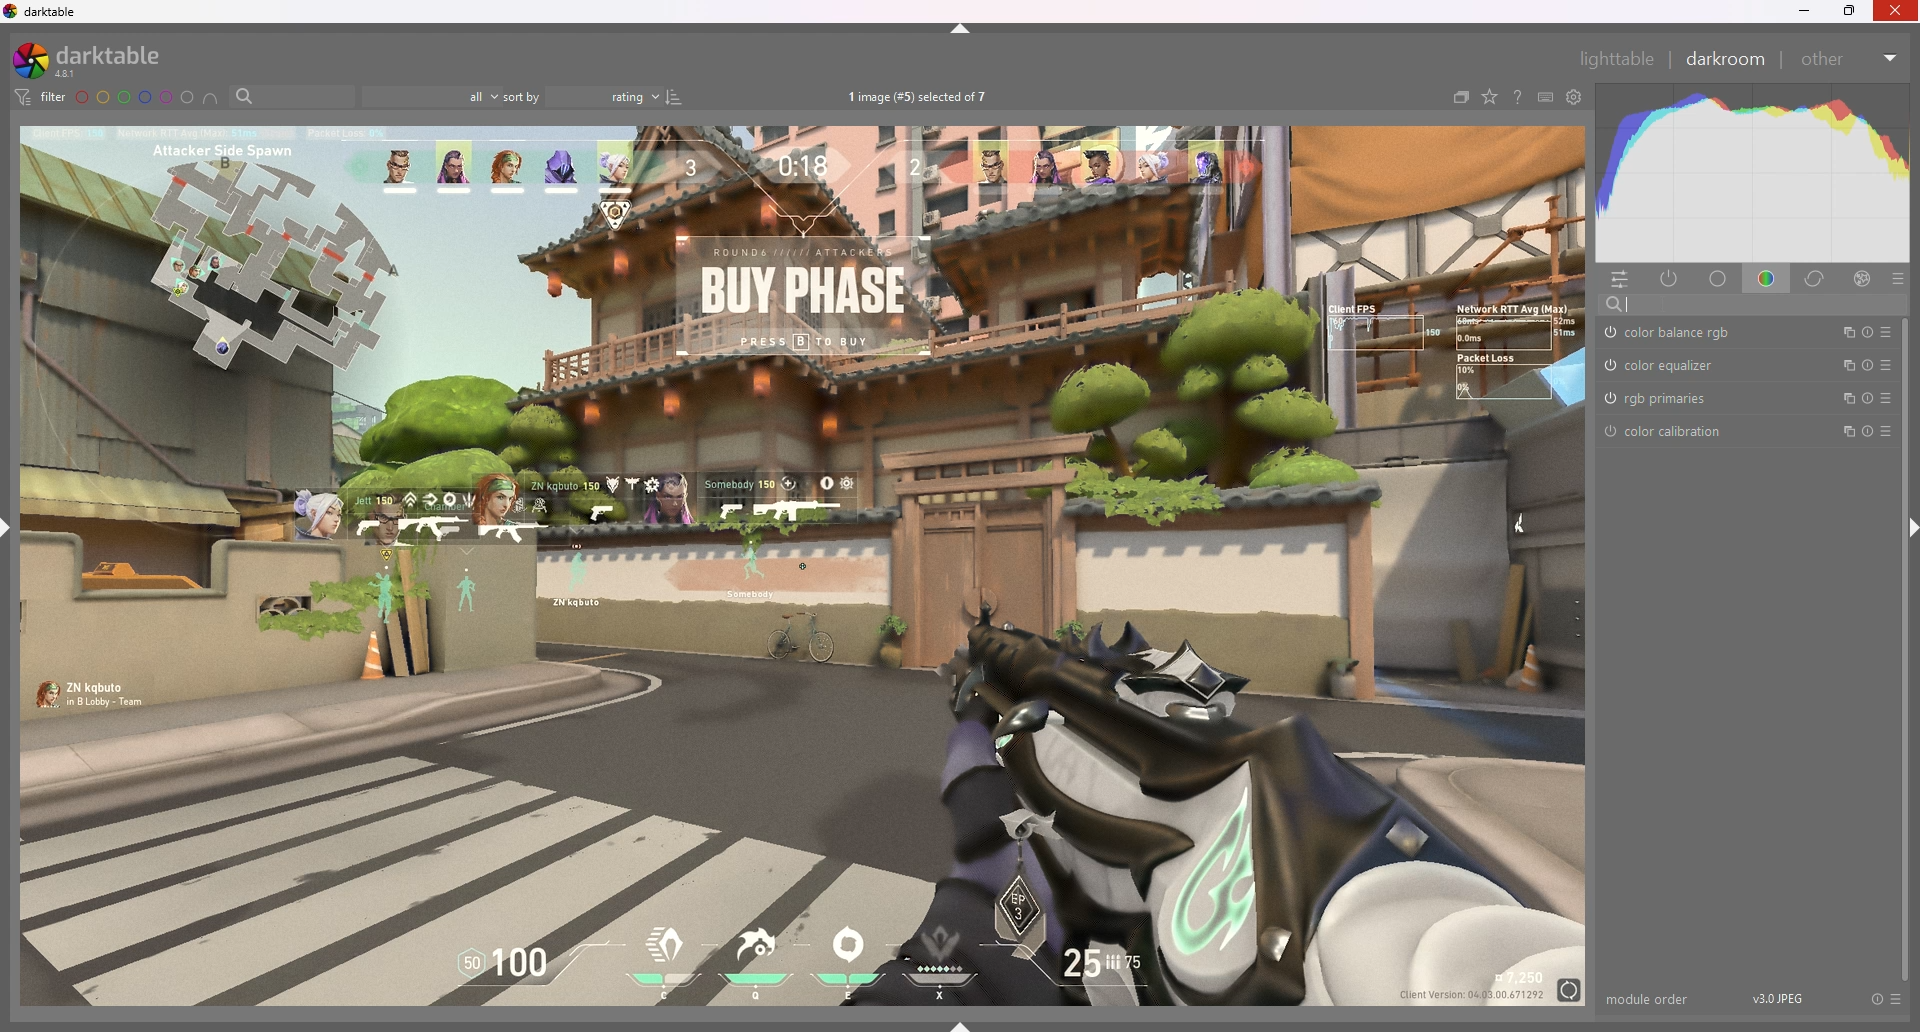  I want to click on filter by images rating, so click(432, 97).